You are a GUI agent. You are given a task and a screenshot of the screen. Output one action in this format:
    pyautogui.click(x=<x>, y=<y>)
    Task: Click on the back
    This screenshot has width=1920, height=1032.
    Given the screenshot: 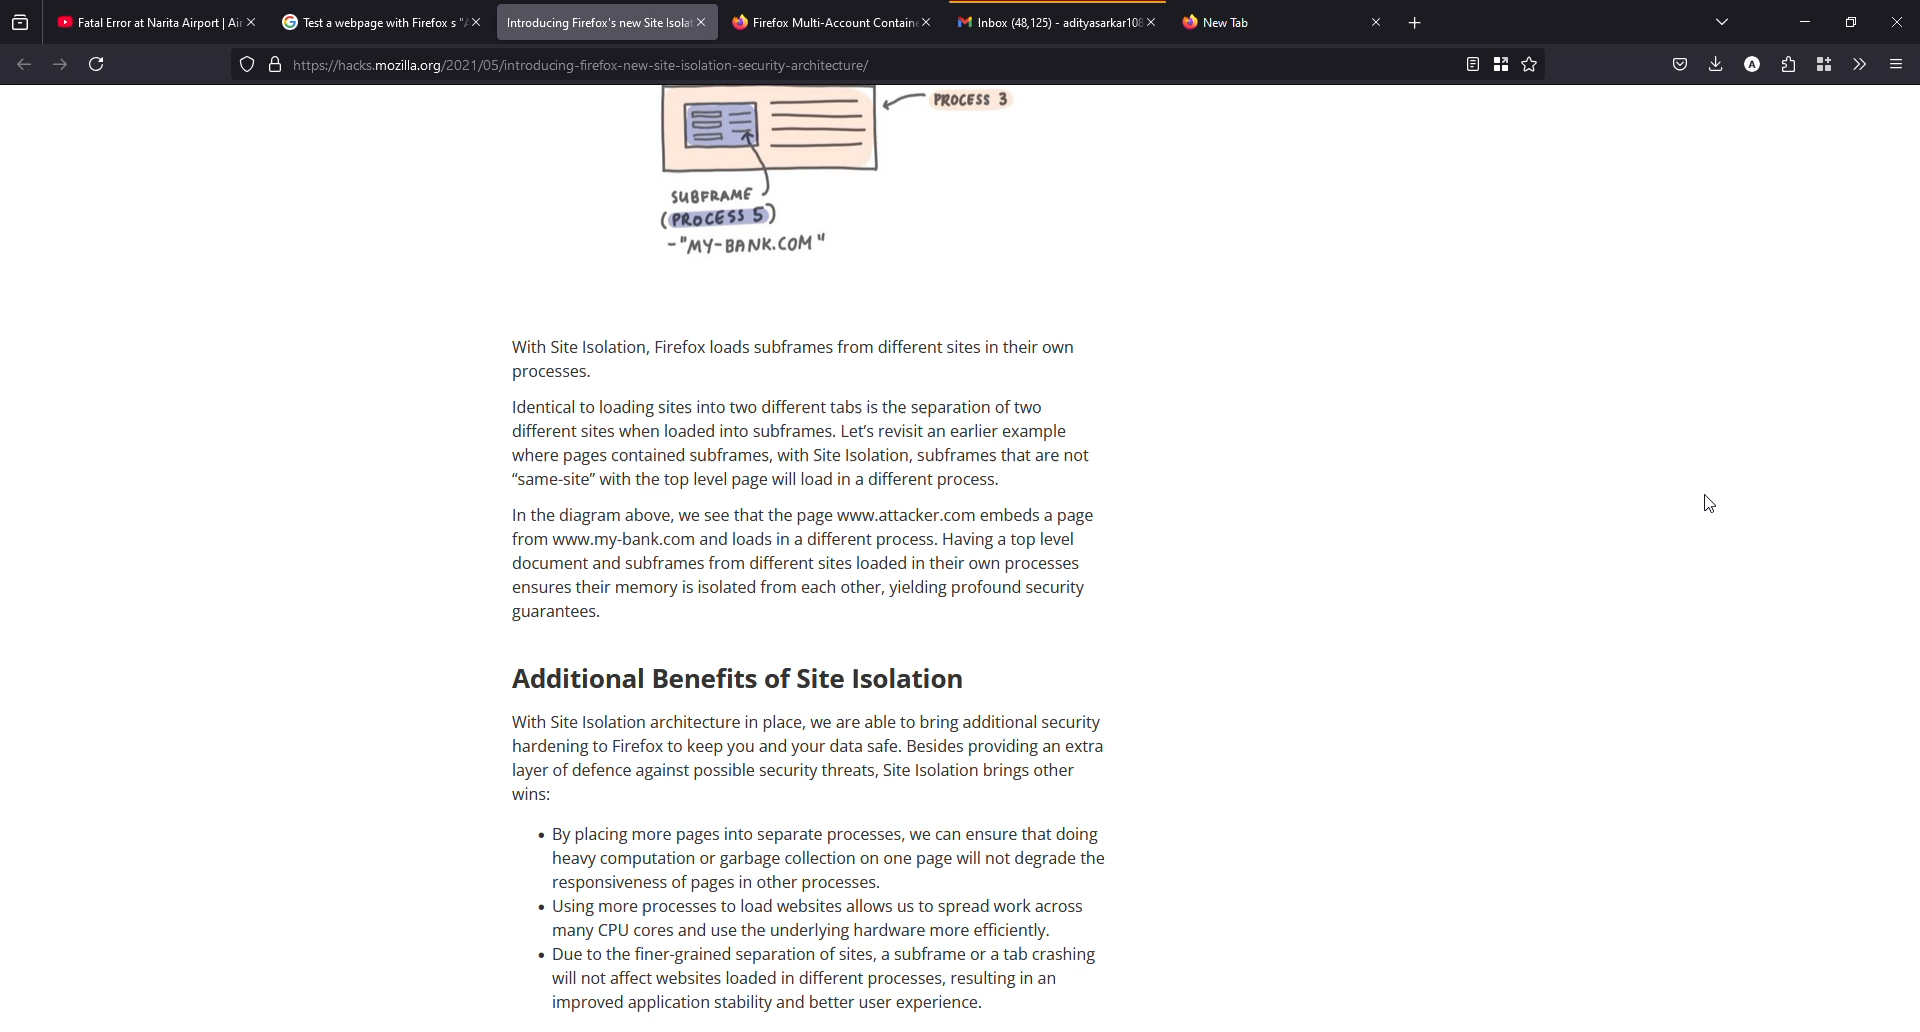 What is the action you would take?
    pyautogui.click(x=24, y=63)
    